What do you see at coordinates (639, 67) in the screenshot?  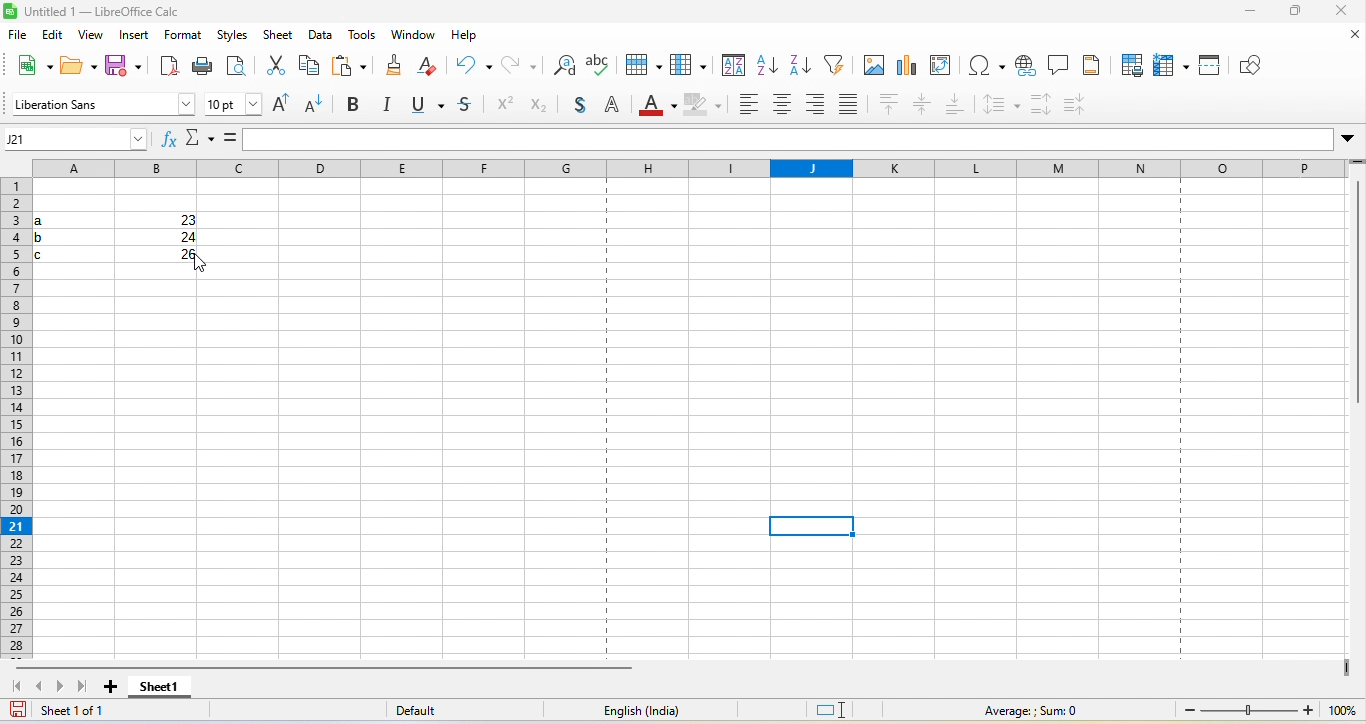 I see `row` at bounding box center [639, 67].